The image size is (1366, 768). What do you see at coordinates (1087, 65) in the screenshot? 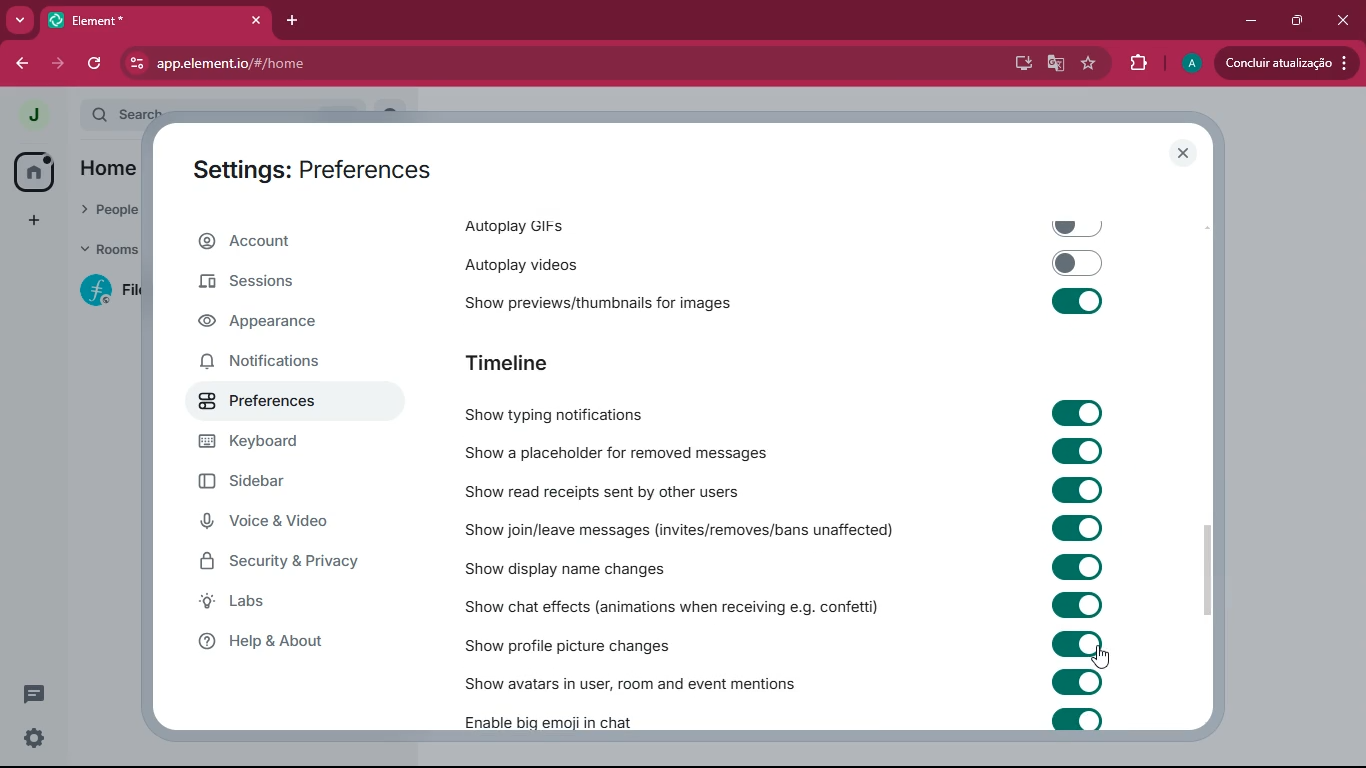
I see `favourite` at bounding box center [1087, 65].